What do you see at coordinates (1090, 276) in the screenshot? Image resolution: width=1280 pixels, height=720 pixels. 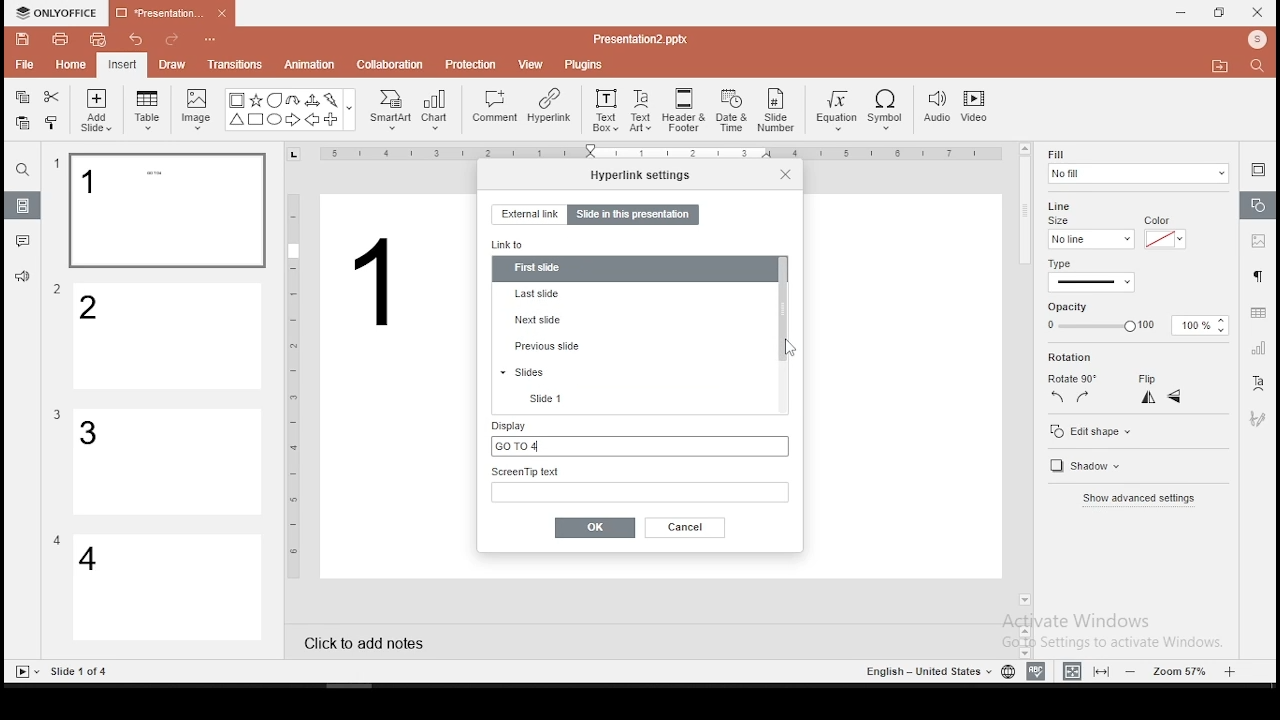 I see `line type` at bounding box center [1090, 276].